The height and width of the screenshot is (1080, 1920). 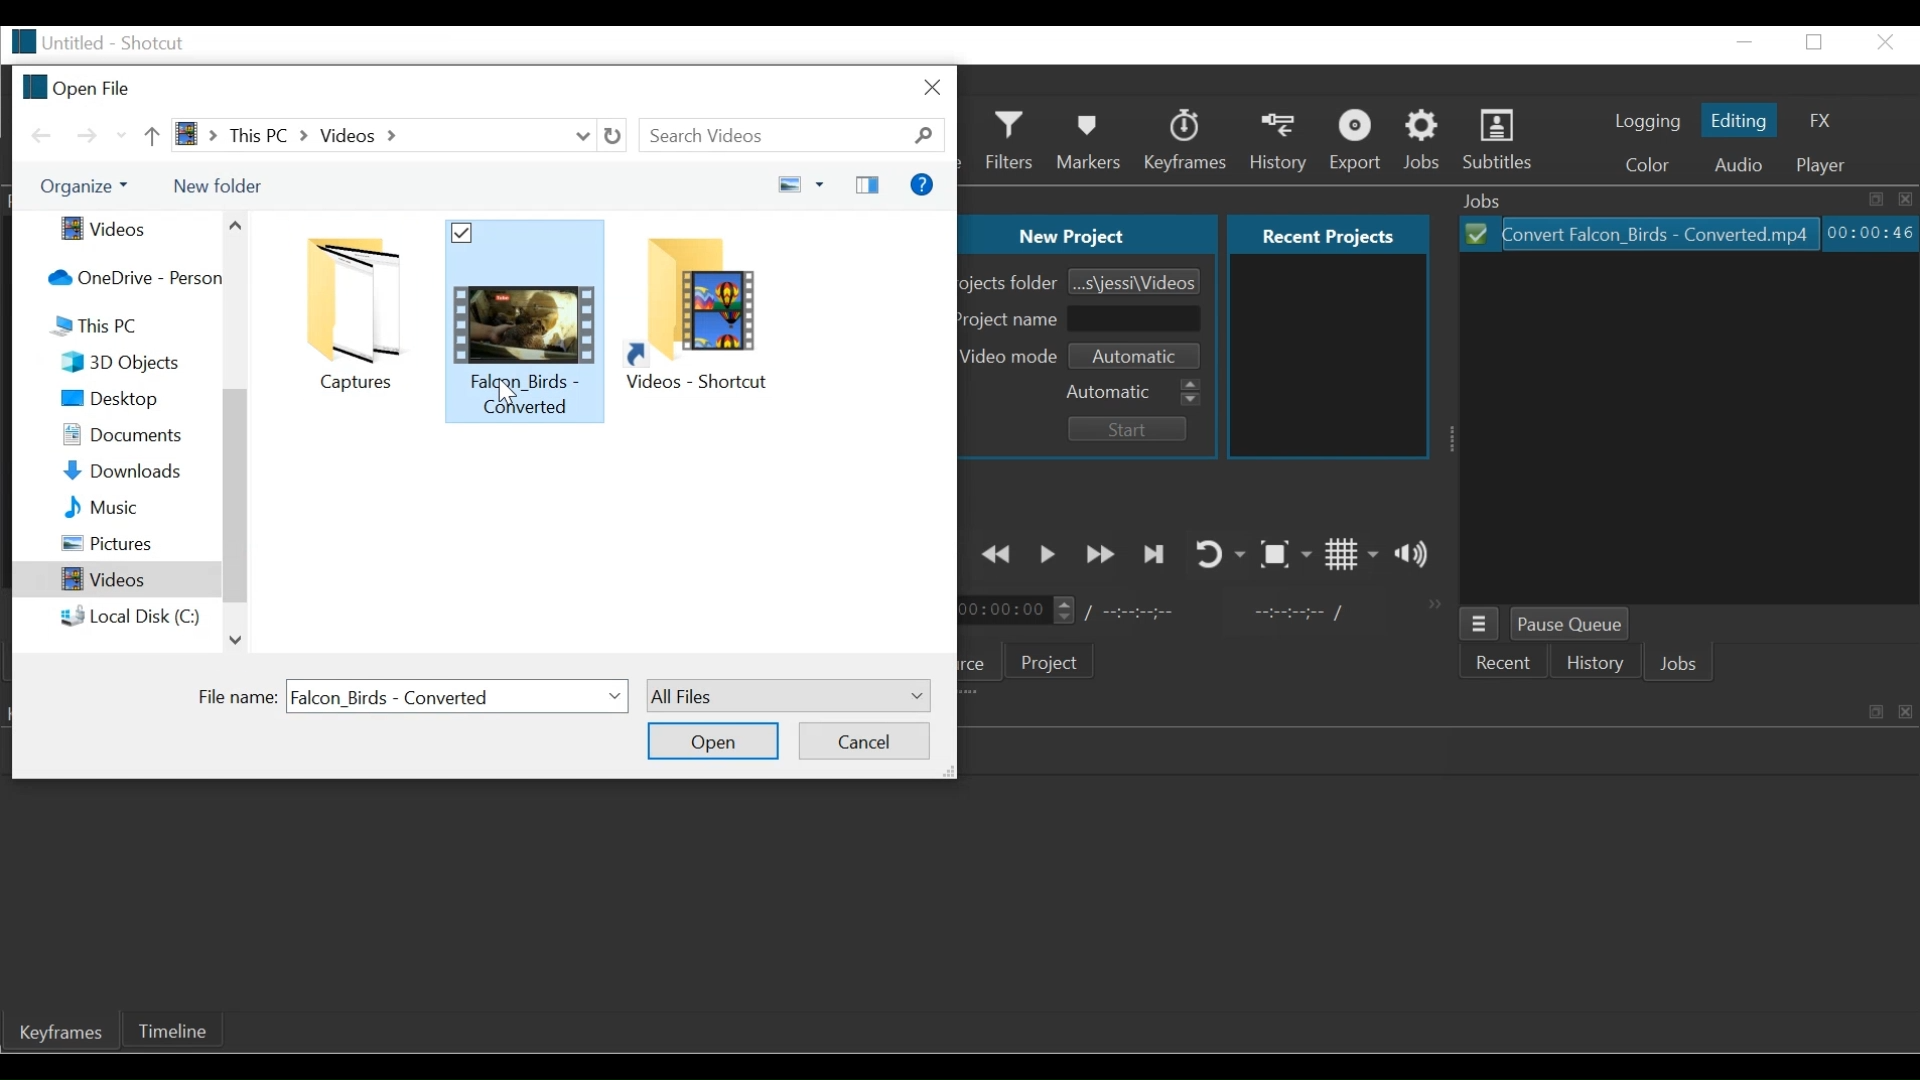 What do you see at coordinates (1286, 554) in the screenshot?
I see `Toggle Zoom` at bounding box center [1286, 554].